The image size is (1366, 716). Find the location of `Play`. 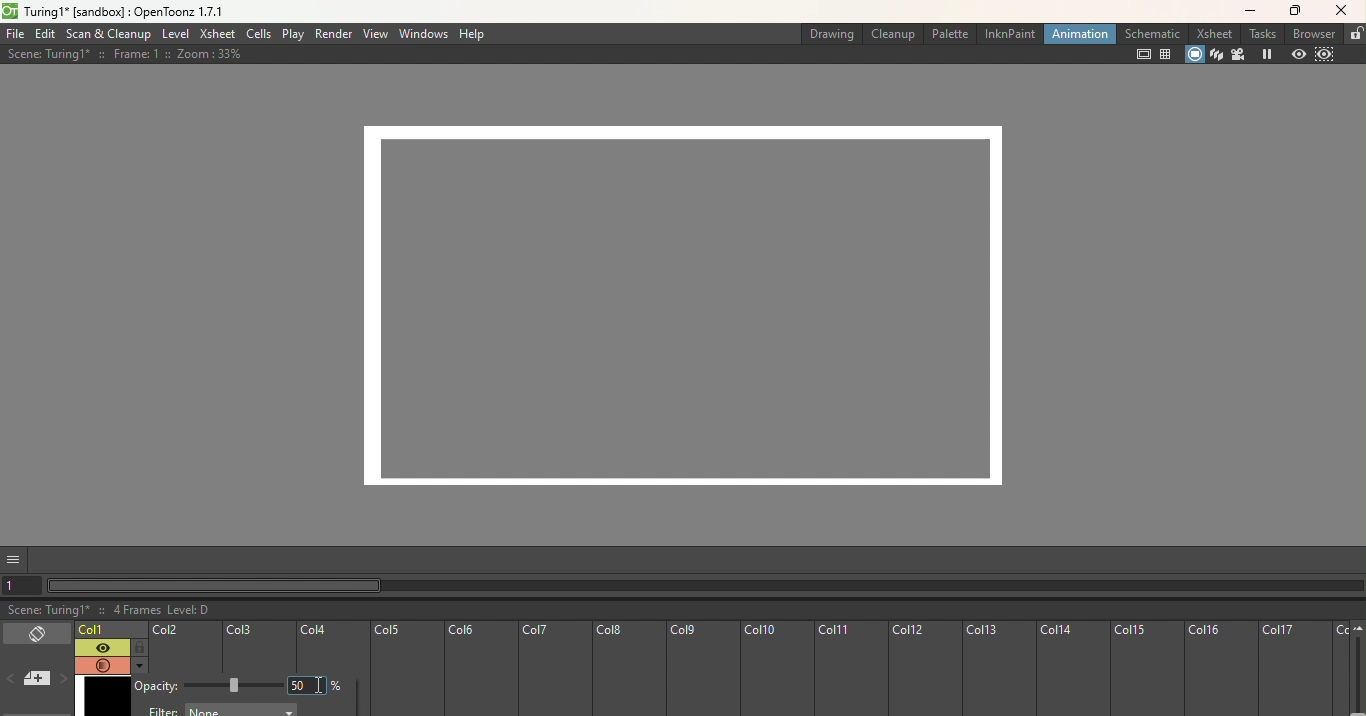

Play is located at coordinates (293, 35).